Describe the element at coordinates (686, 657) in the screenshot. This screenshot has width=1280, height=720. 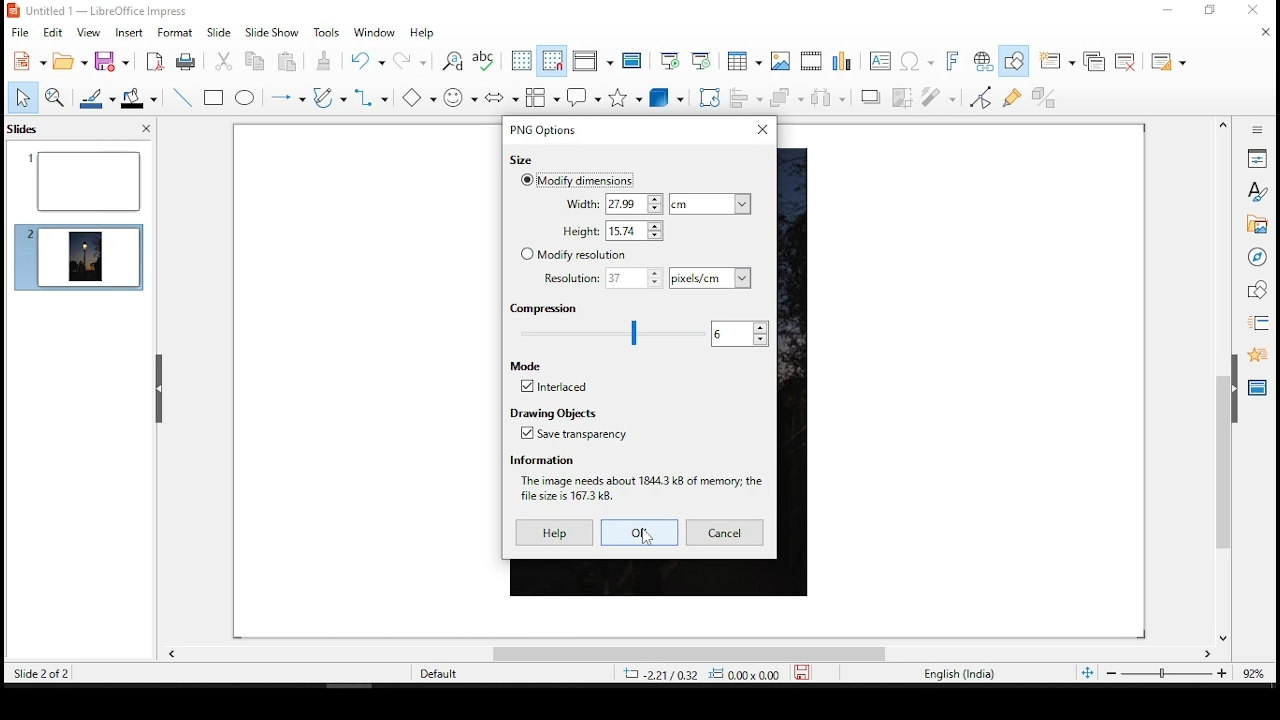
I see `scroll bar` at that location.